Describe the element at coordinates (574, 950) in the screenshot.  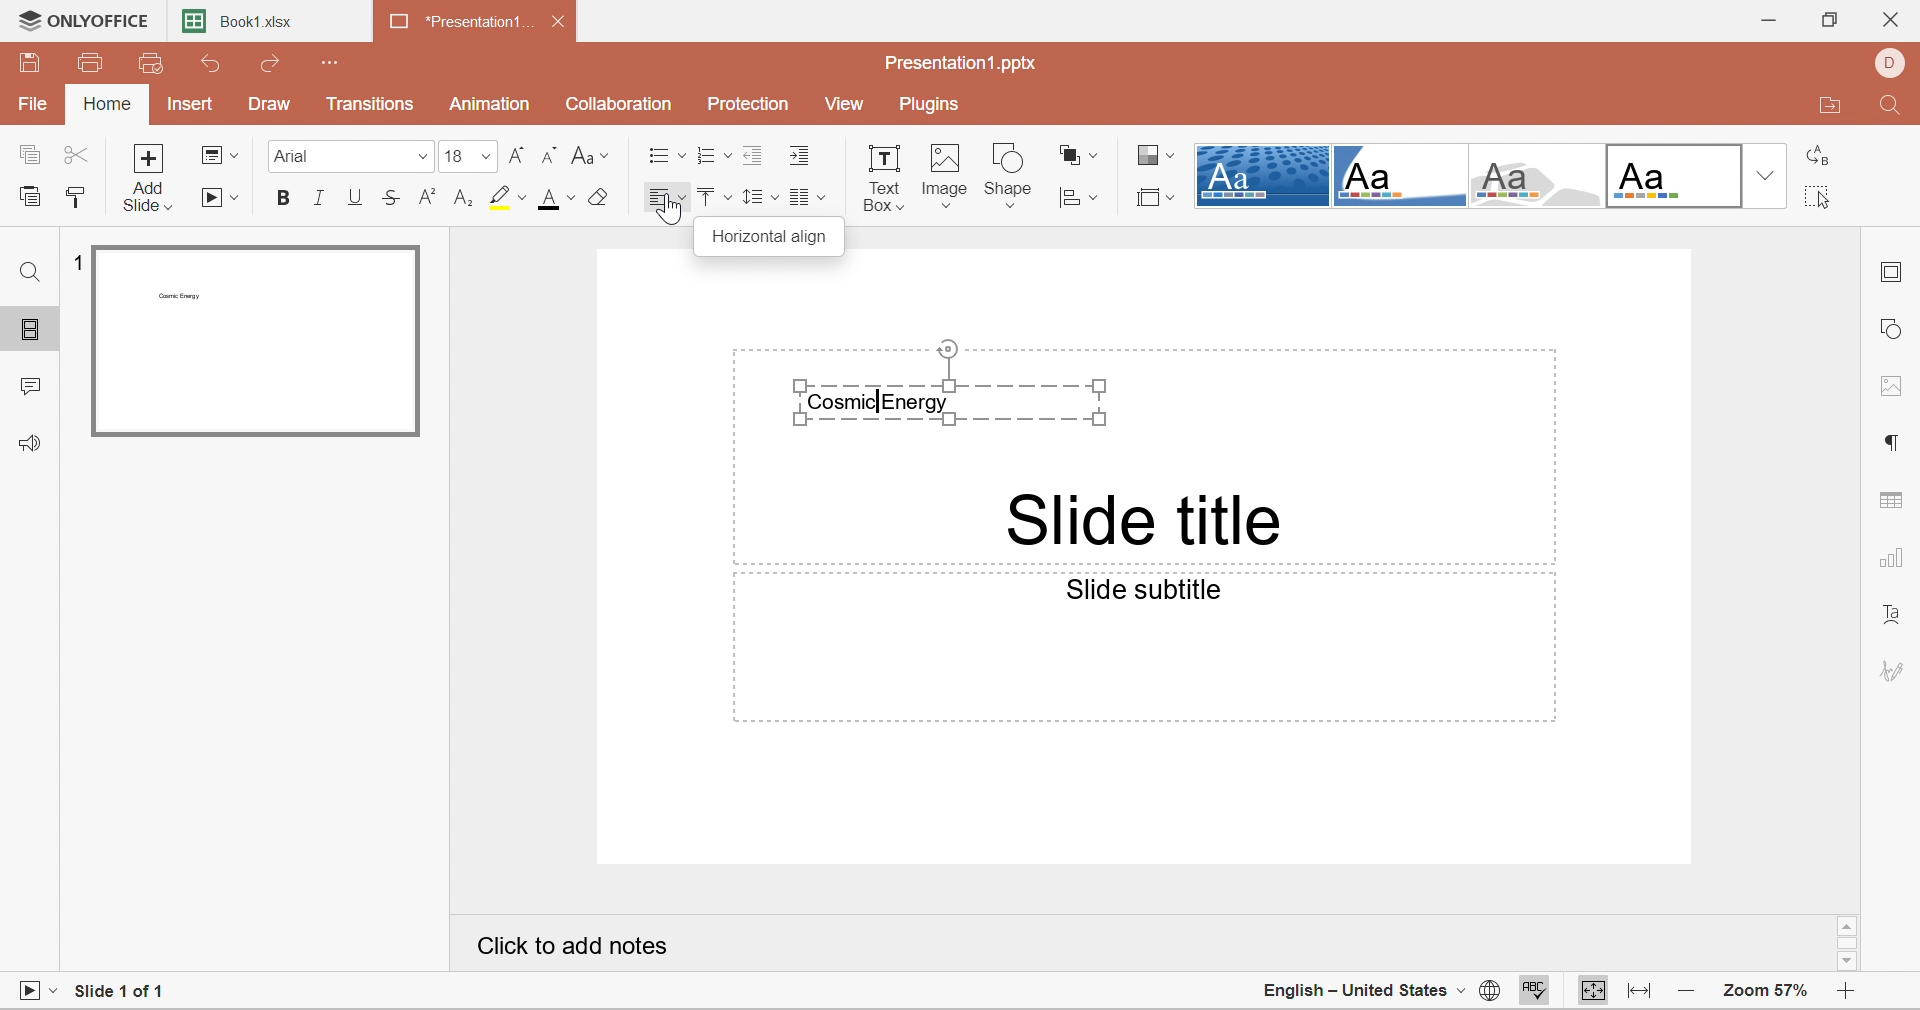
I see `Click to add notes` at that location.